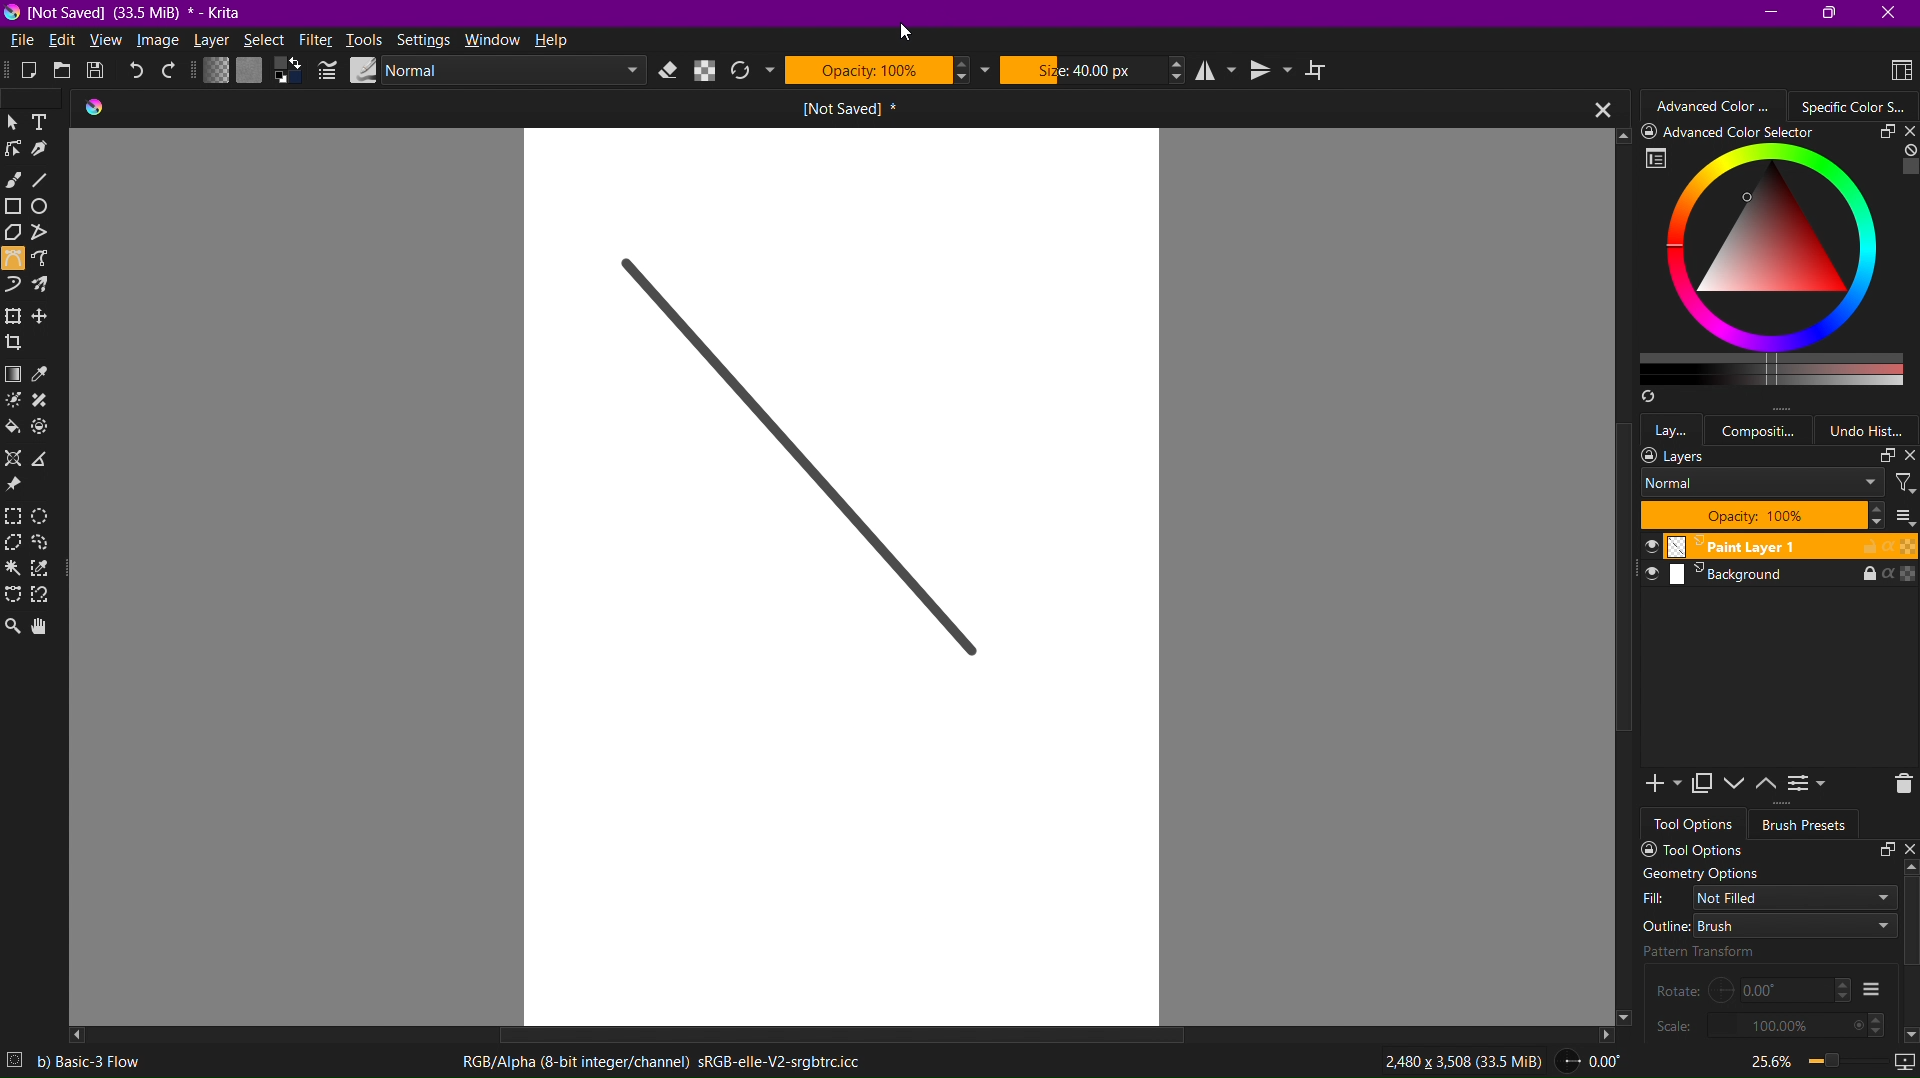  Describe the element at coordinates (1873, 430) in the screenshot. I see `Undo History` at that location.